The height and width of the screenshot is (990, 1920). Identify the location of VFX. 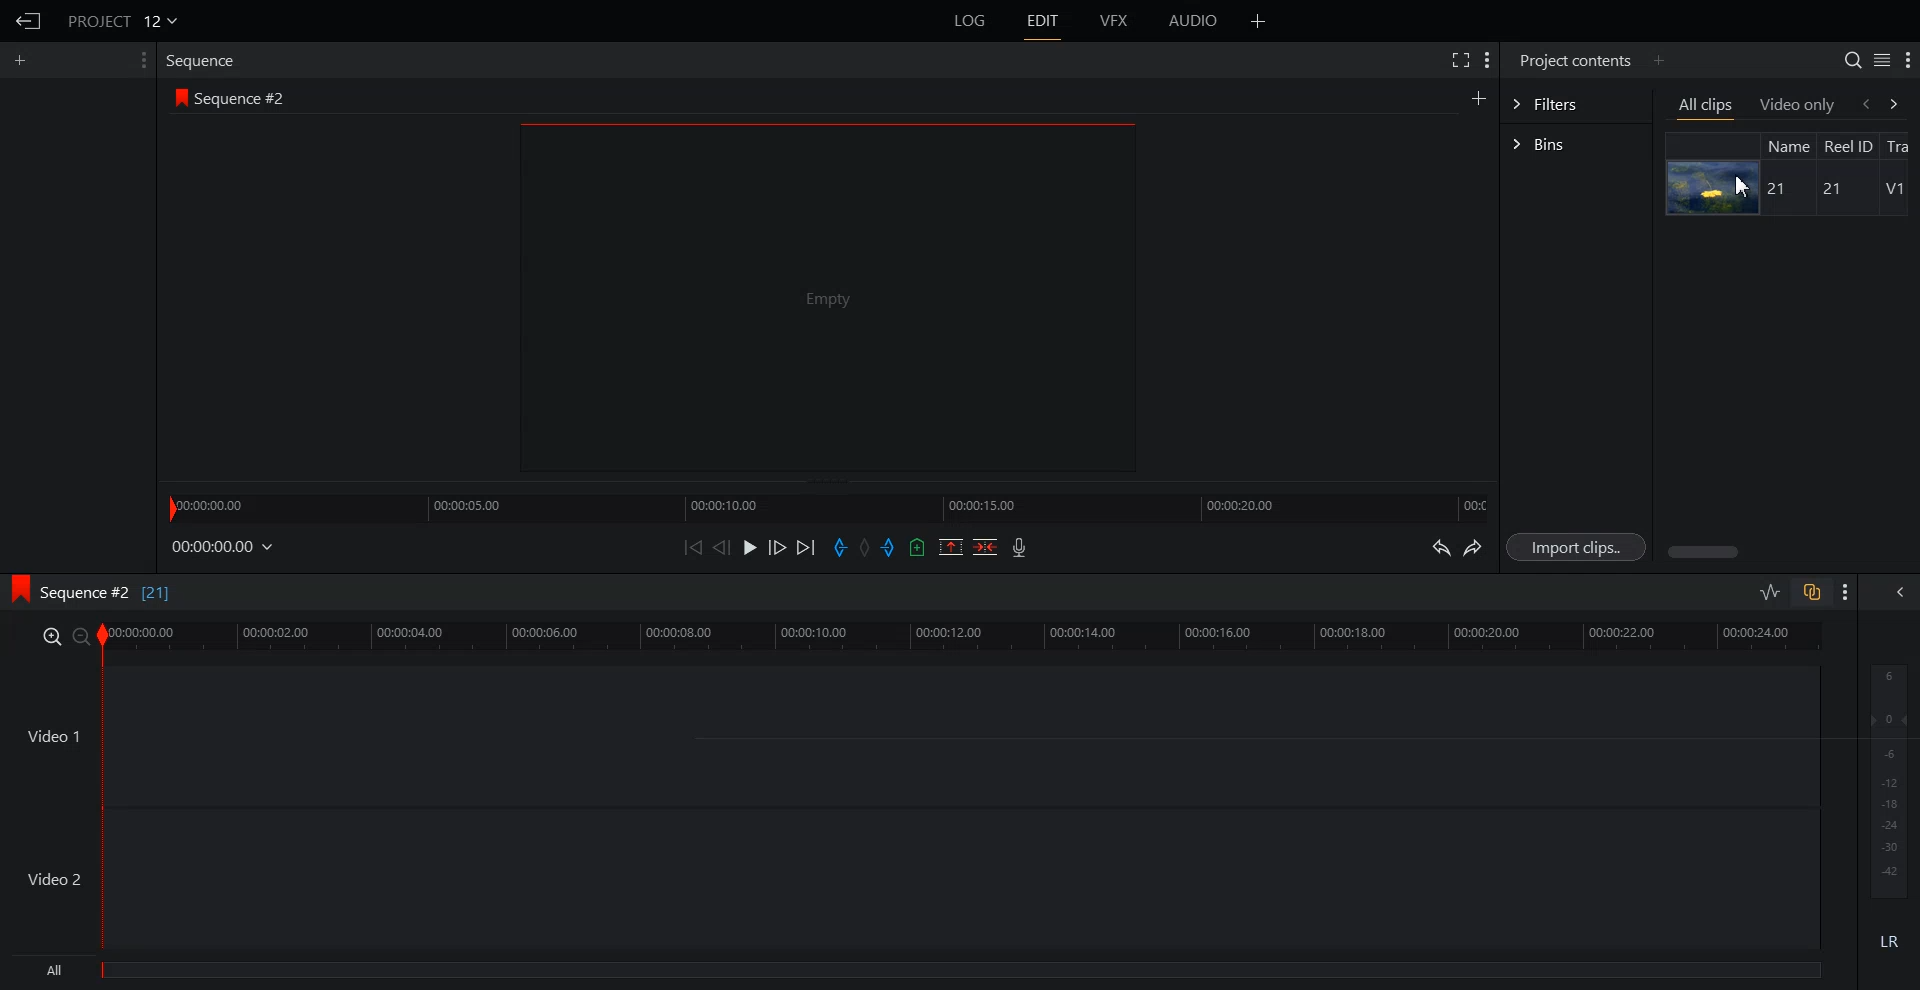
(1115, 21).